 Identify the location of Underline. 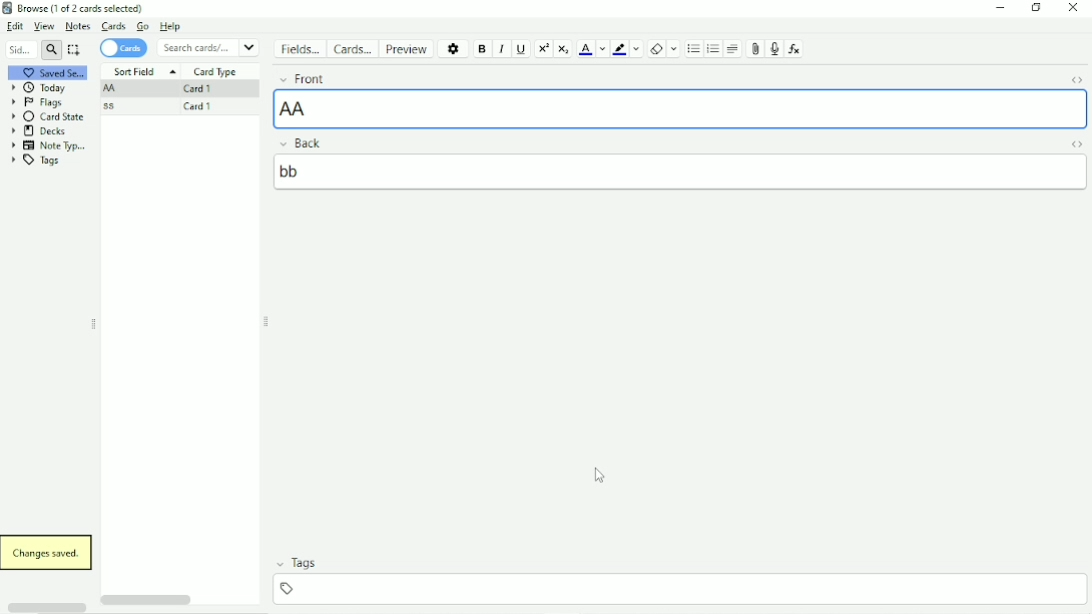
(522, 50).